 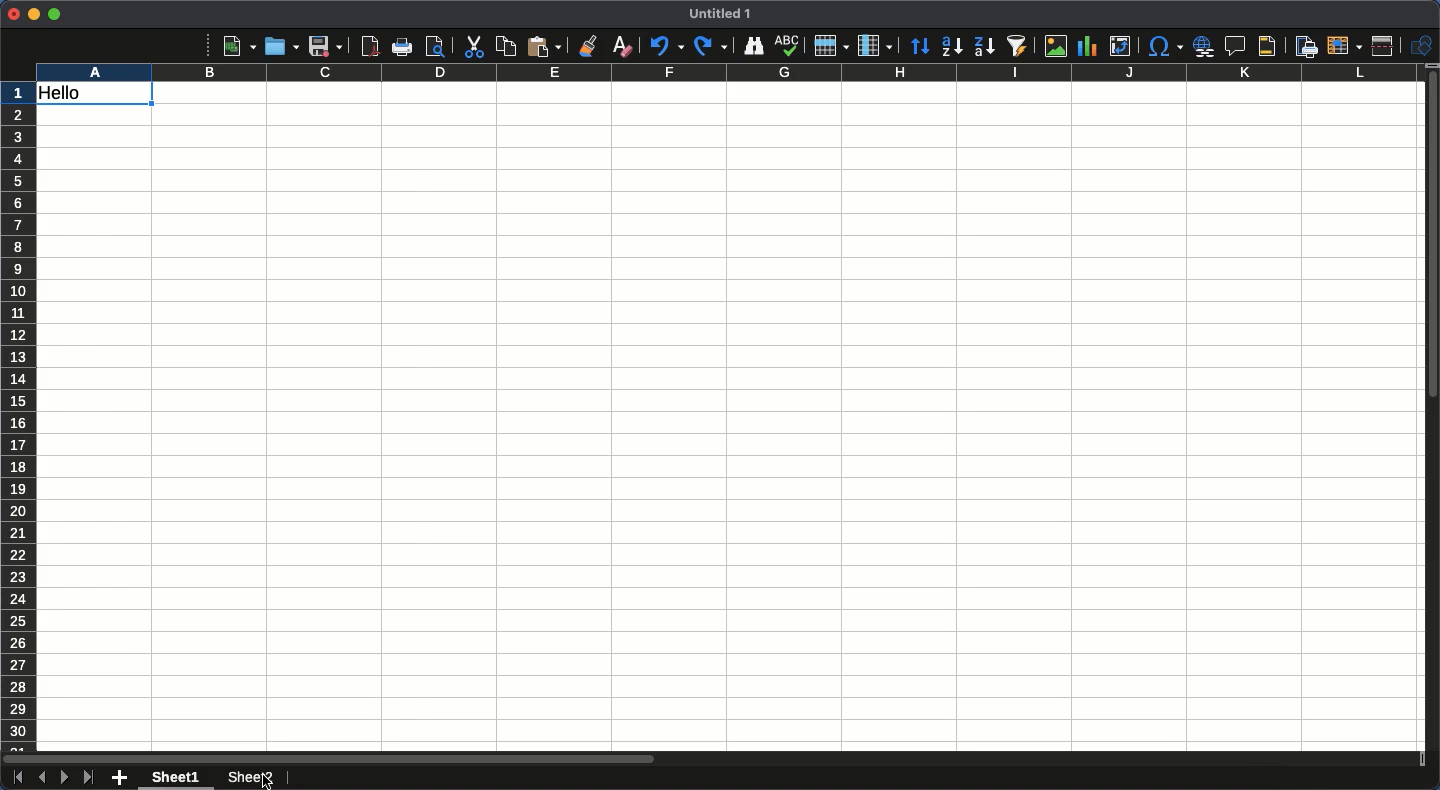 I want to click on Sort, so click(x=921, y=48).